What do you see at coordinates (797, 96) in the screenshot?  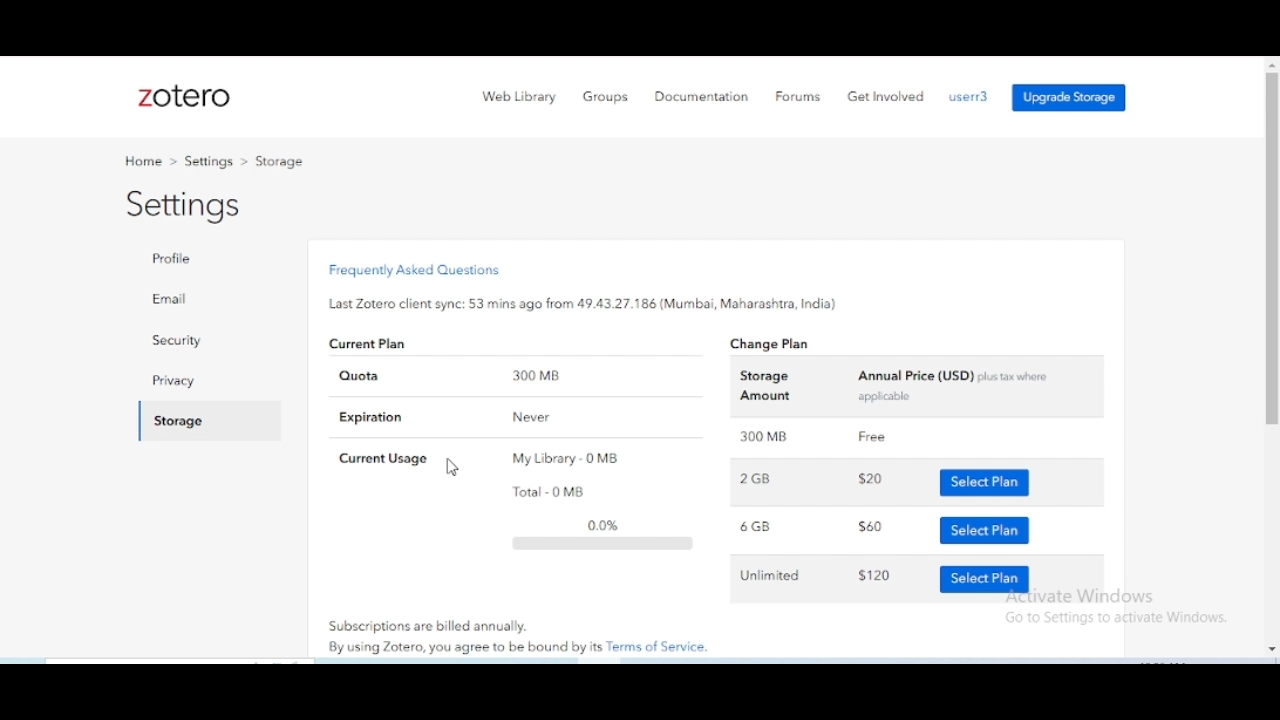 I see `forums` at bounding box center [797, 96].